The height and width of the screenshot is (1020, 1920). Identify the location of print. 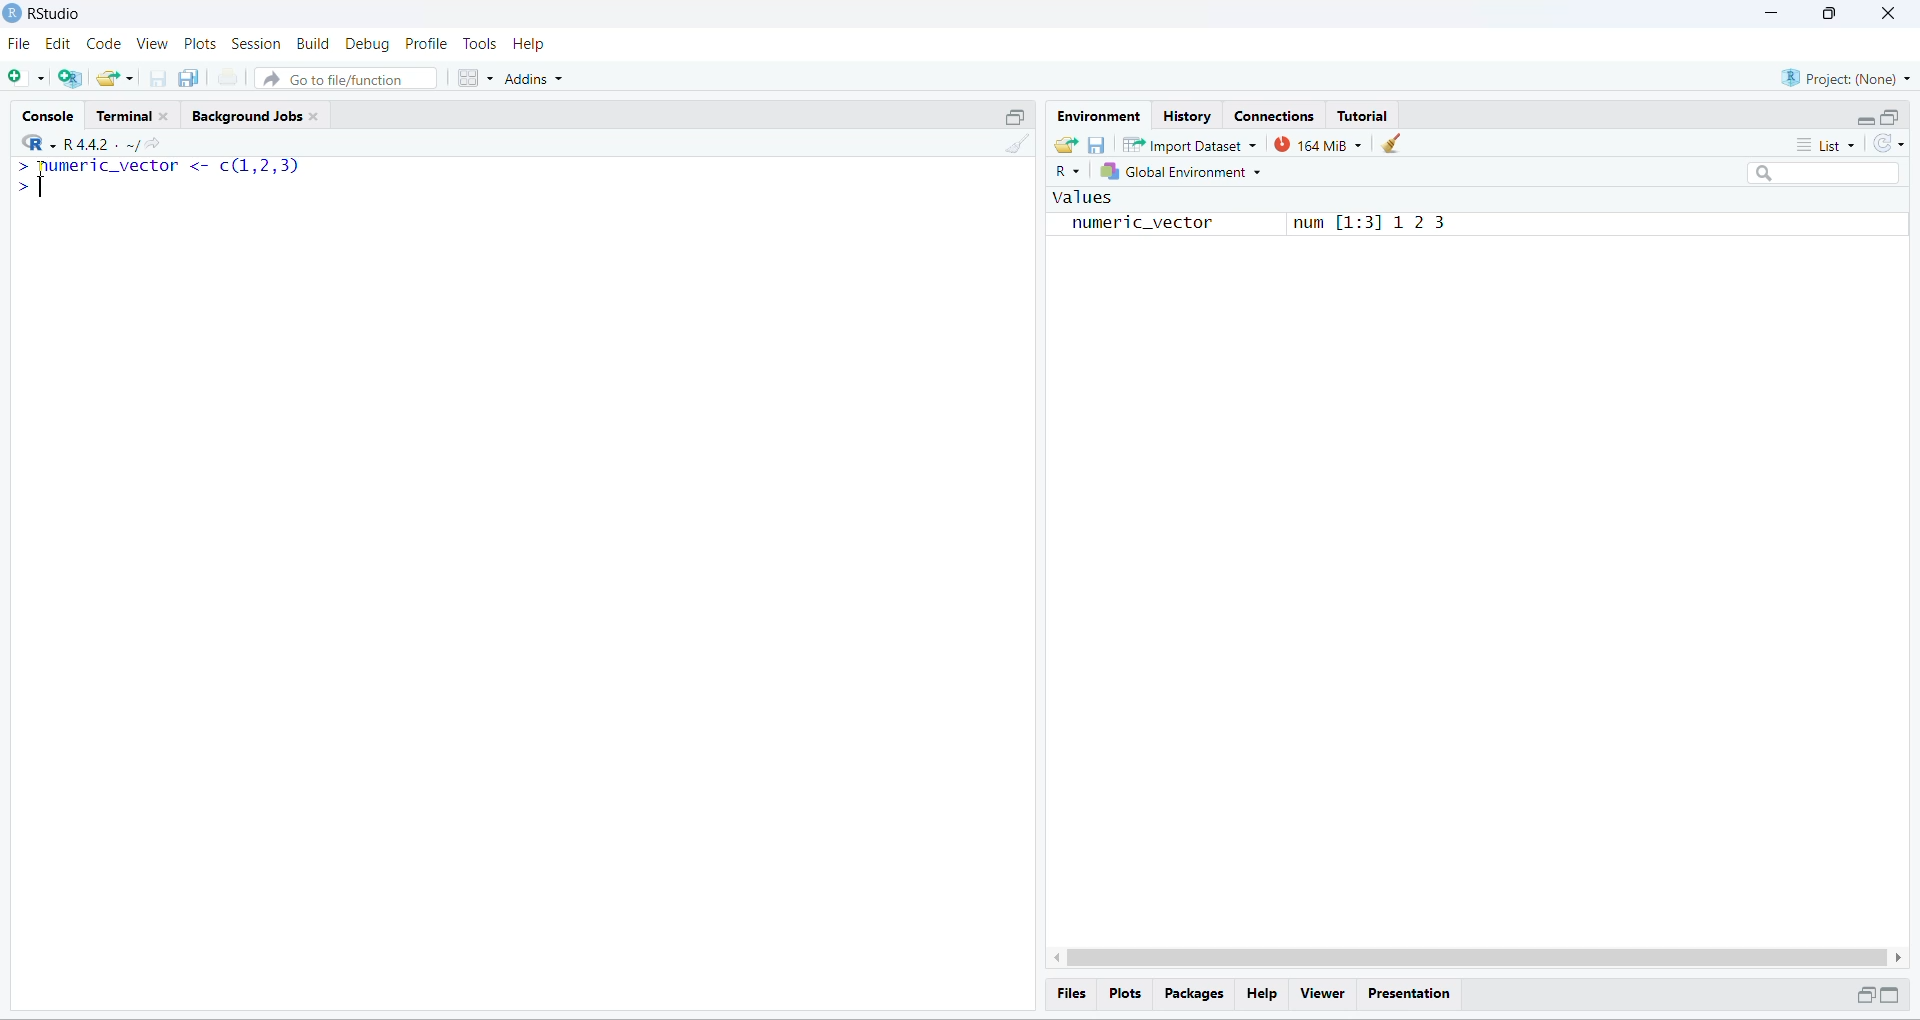
(228, 78).